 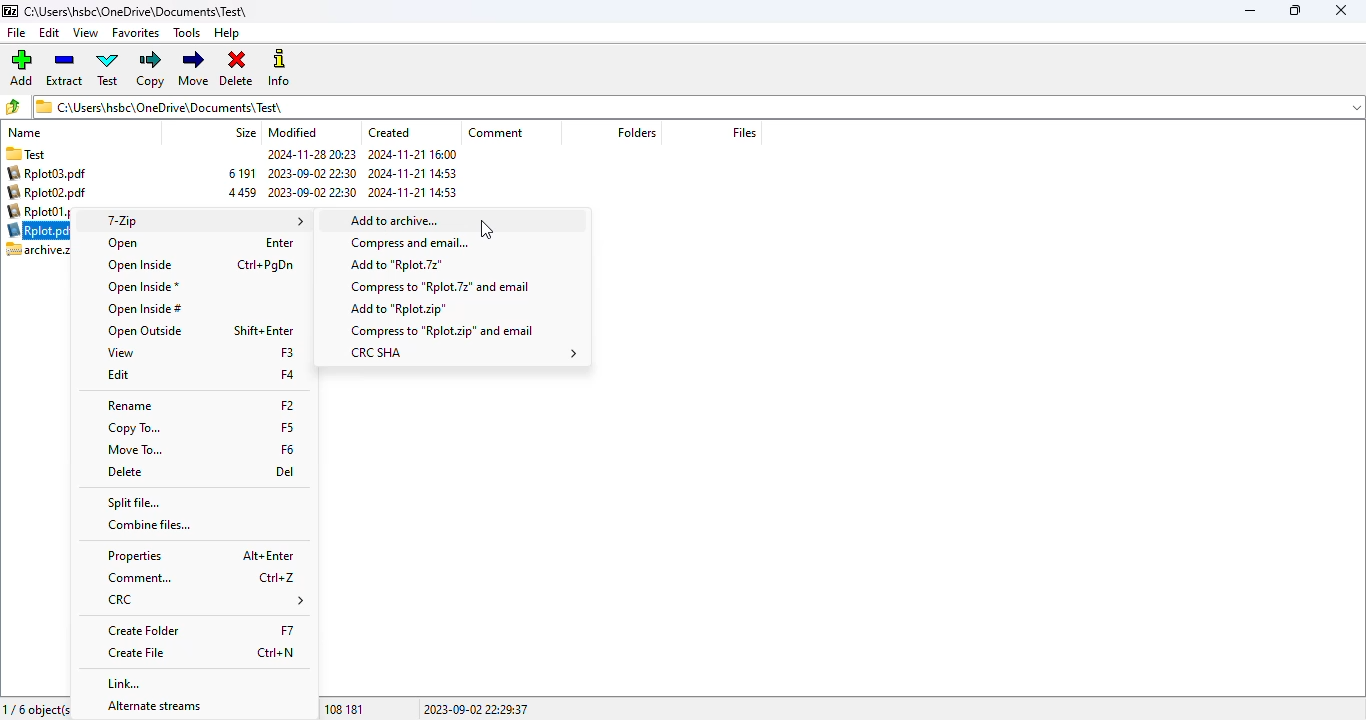 I want to click on modified, so click(x=293, y=132).